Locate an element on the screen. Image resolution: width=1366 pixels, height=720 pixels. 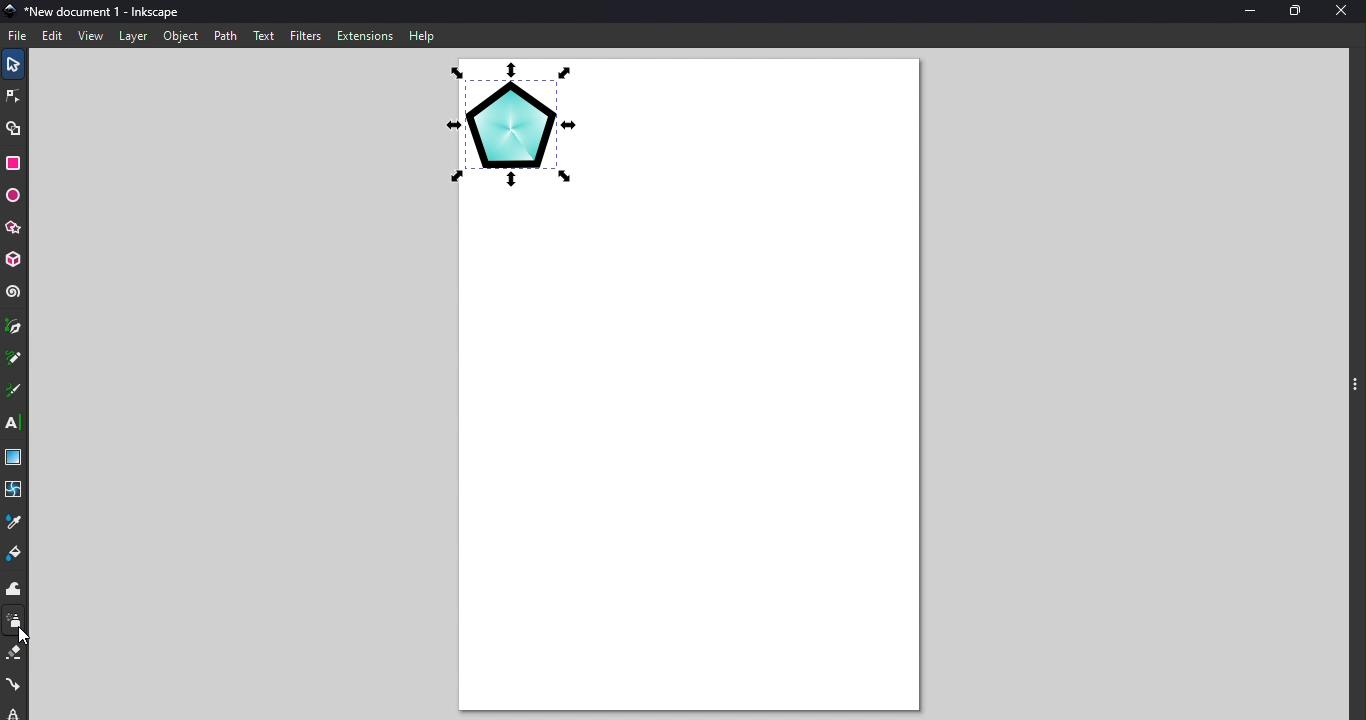
Pen tool is located at coordinates (13, 328).